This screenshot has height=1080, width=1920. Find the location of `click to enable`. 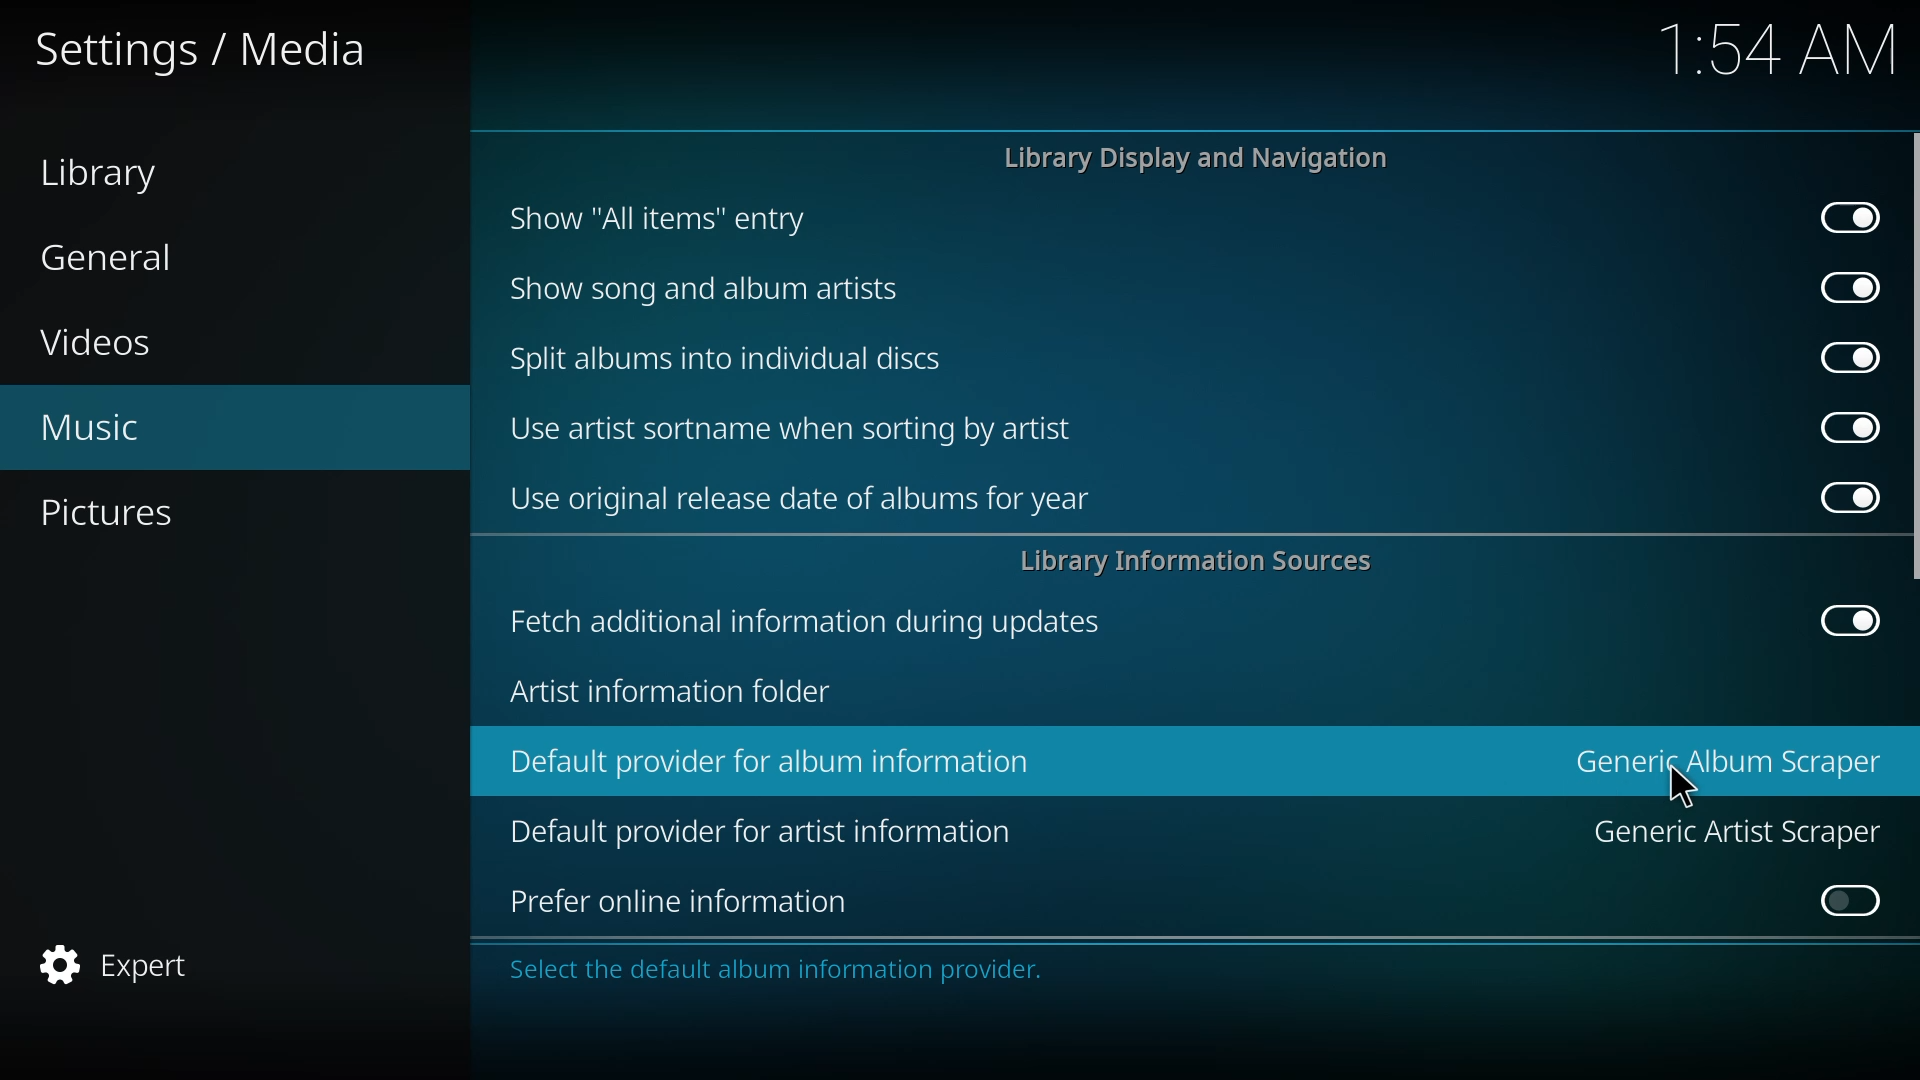

click to enable is located at coordinates (1839, 903).